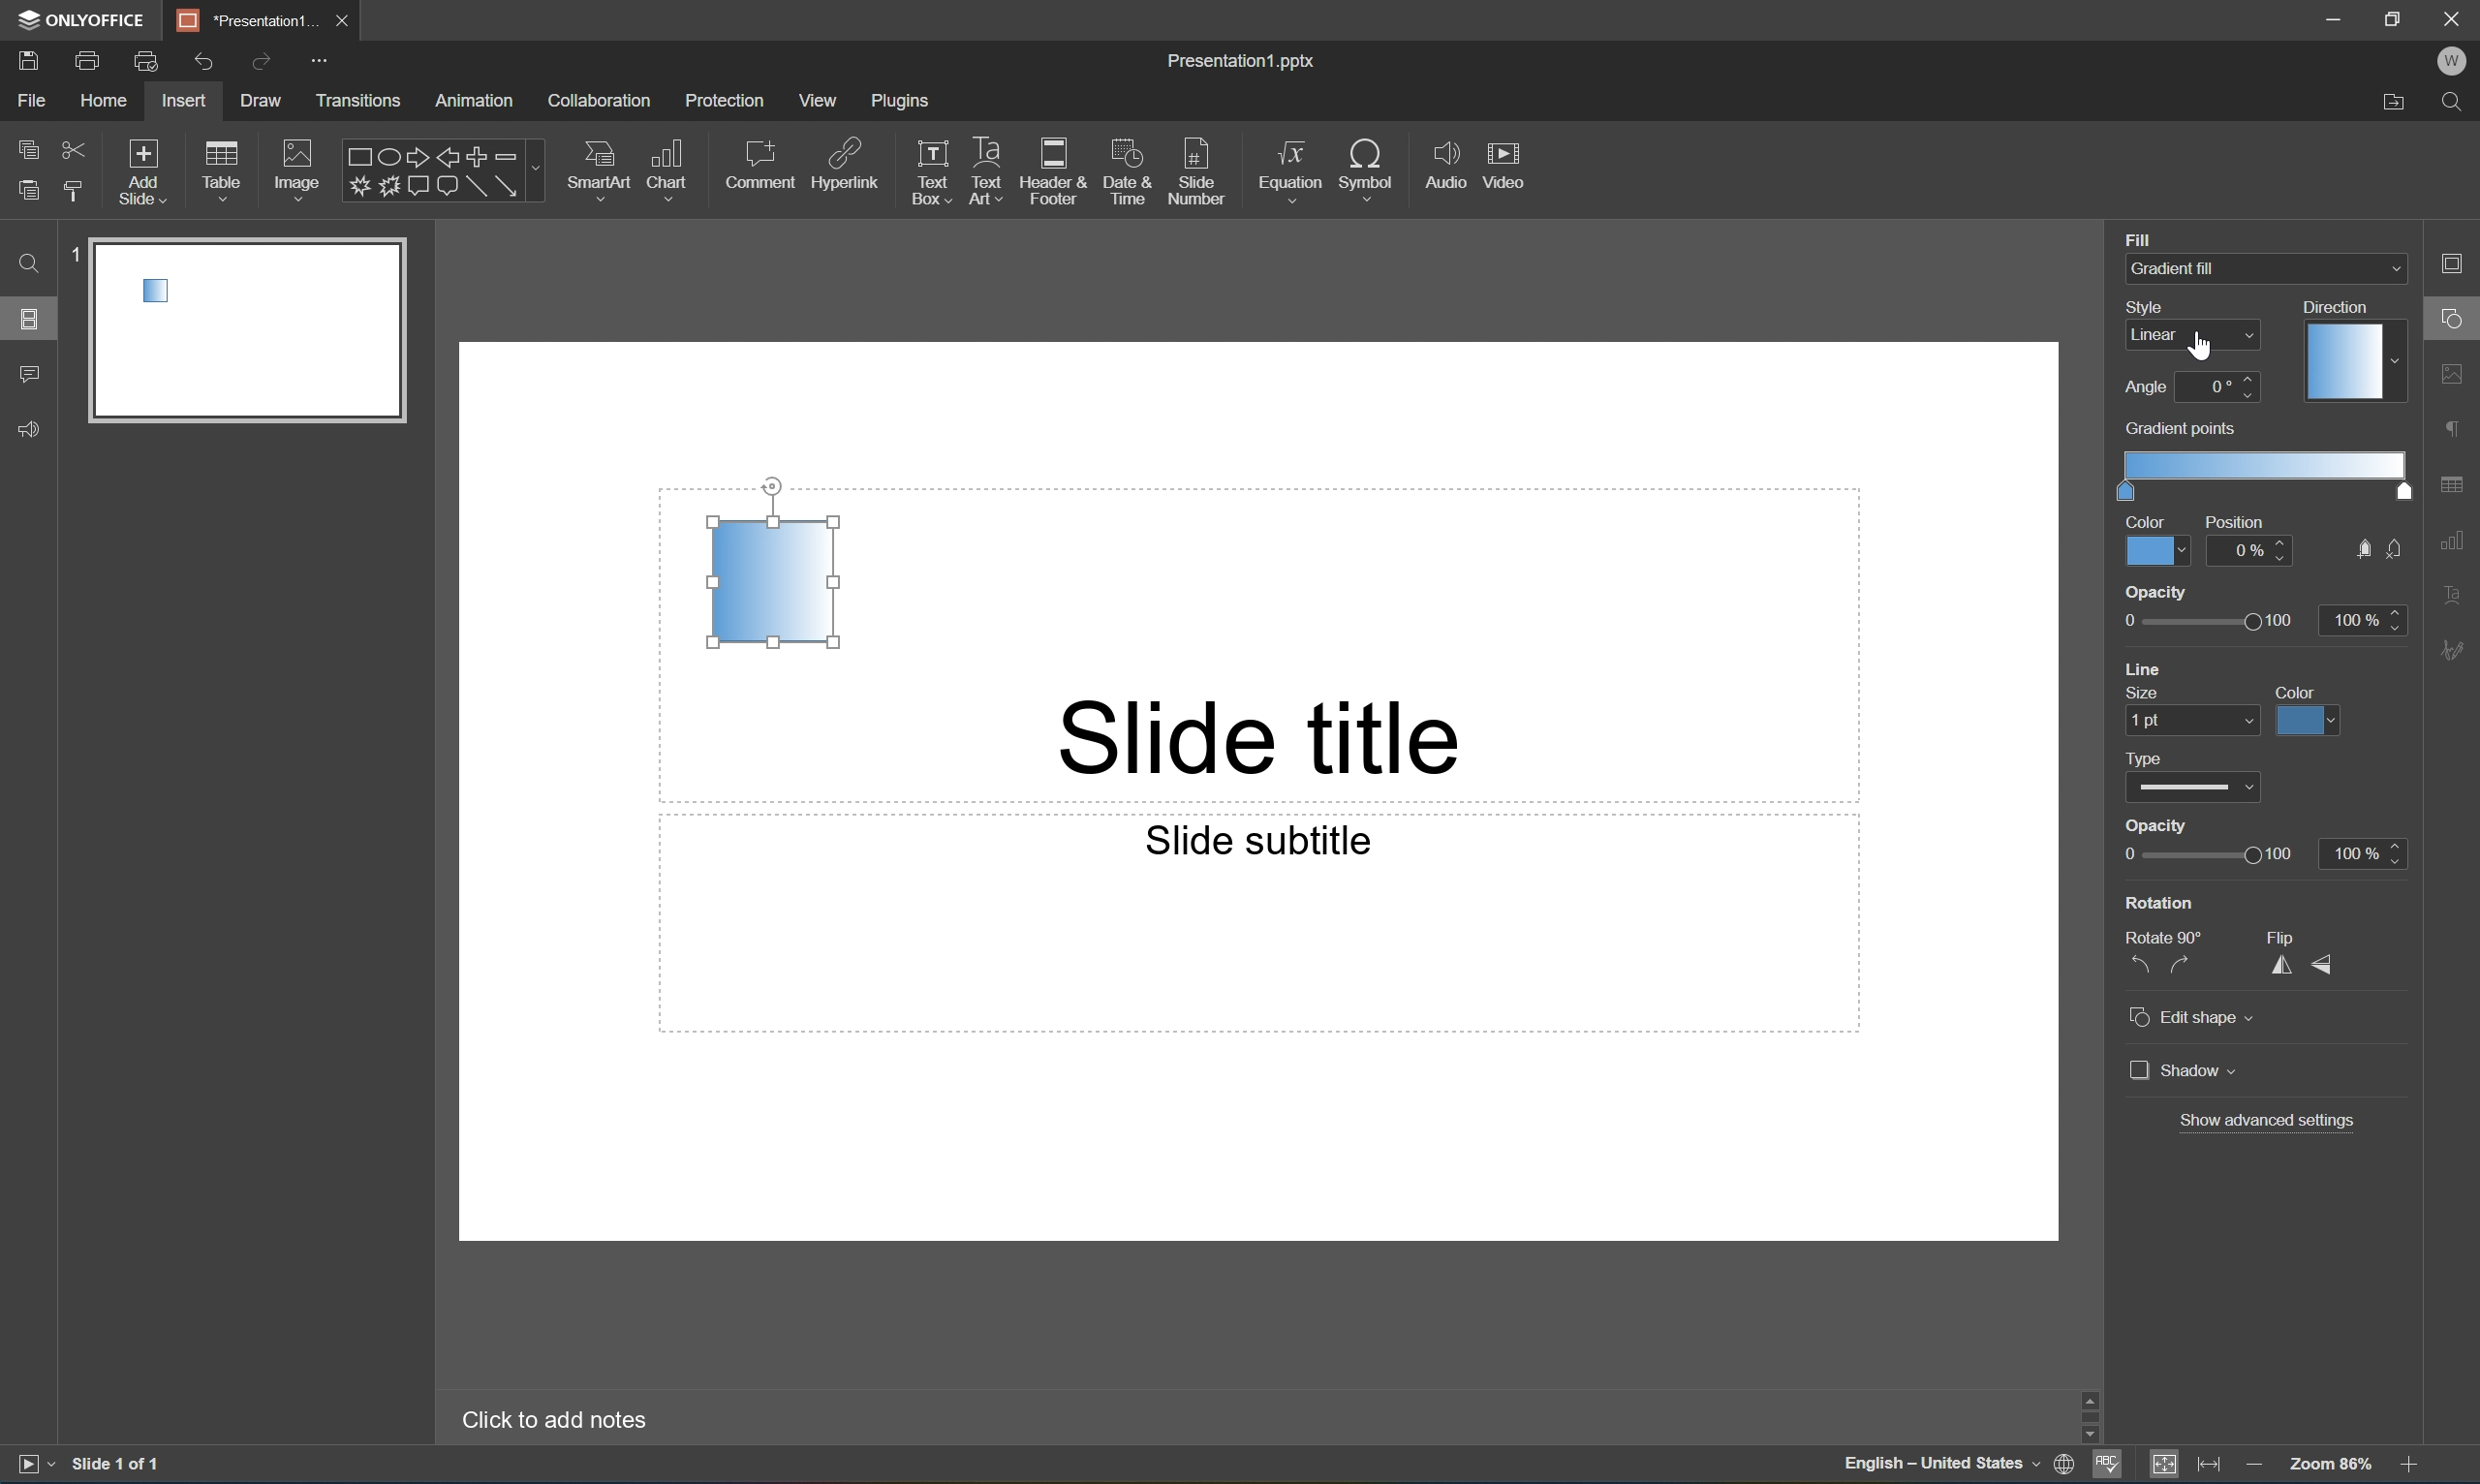  Describe the element at coordinates (901, 100) in the screenshot. I see `Plugins` at that location.